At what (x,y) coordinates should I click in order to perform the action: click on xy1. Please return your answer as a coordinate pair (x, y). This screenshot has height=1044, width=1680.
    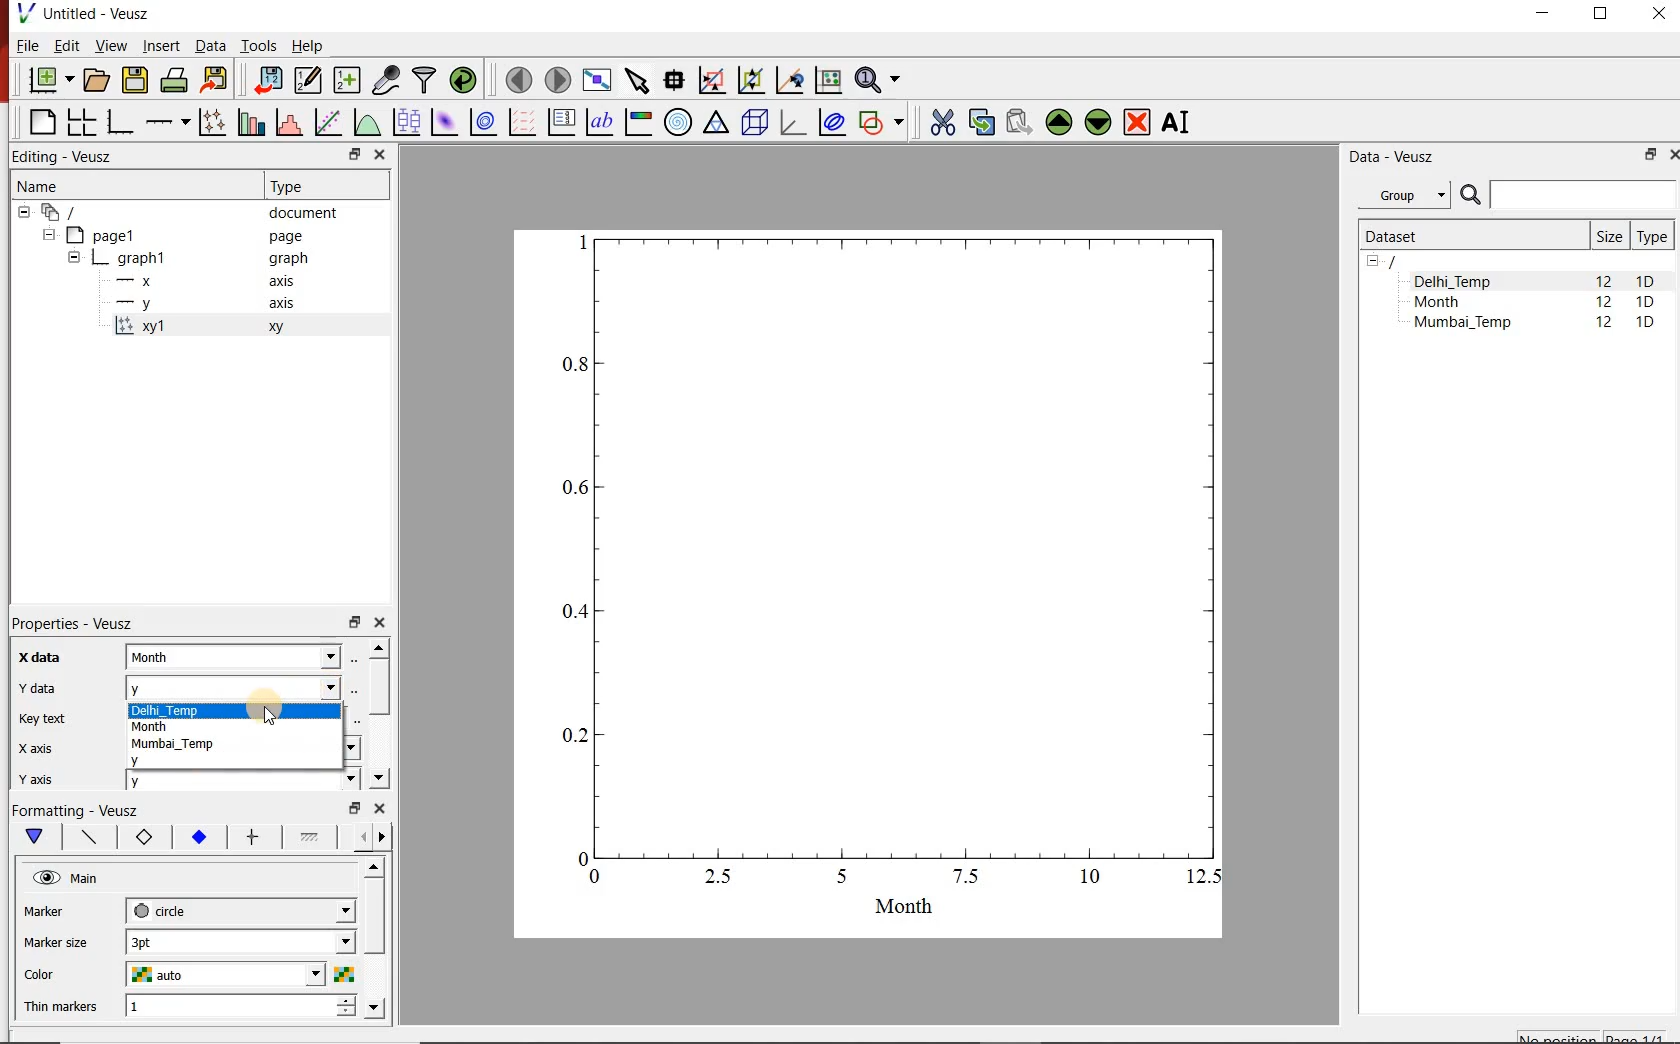
    Looking at the image, I should click on (209, 327).